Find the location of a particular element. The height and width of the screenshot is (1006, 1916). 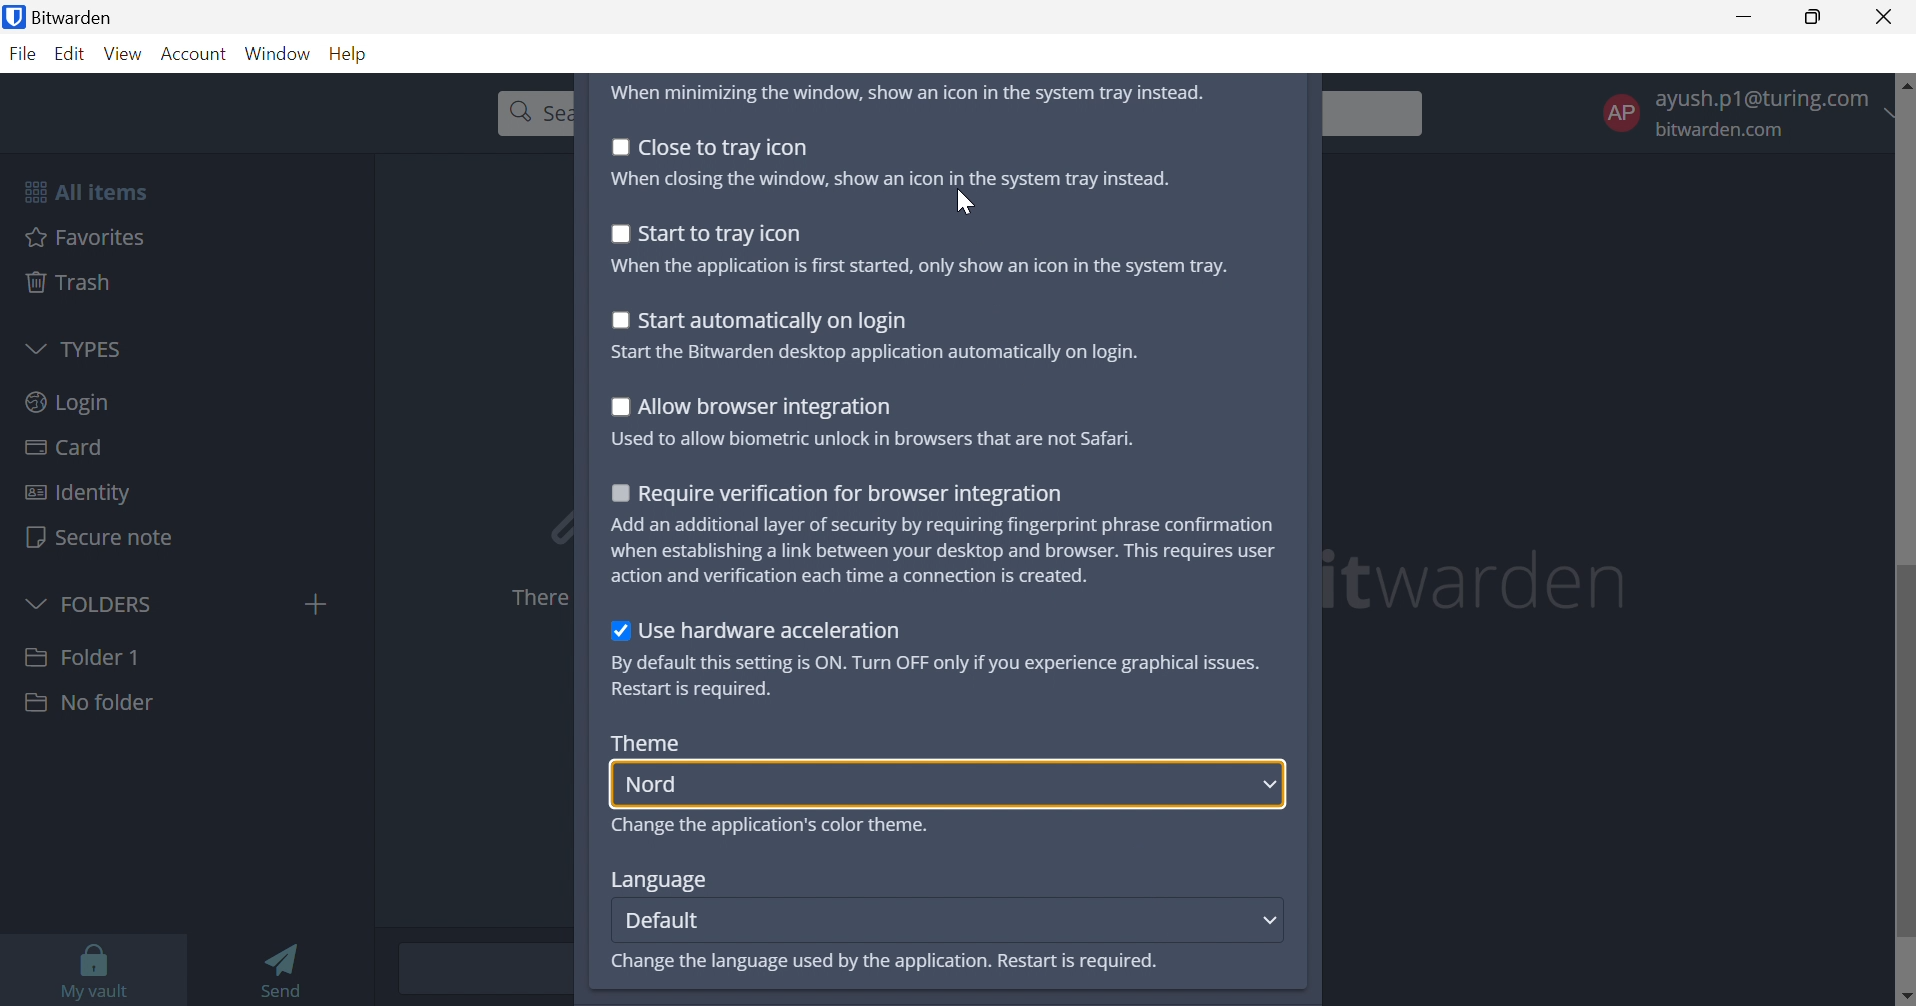

Start automatically on login is located at coordinates (775, 322).